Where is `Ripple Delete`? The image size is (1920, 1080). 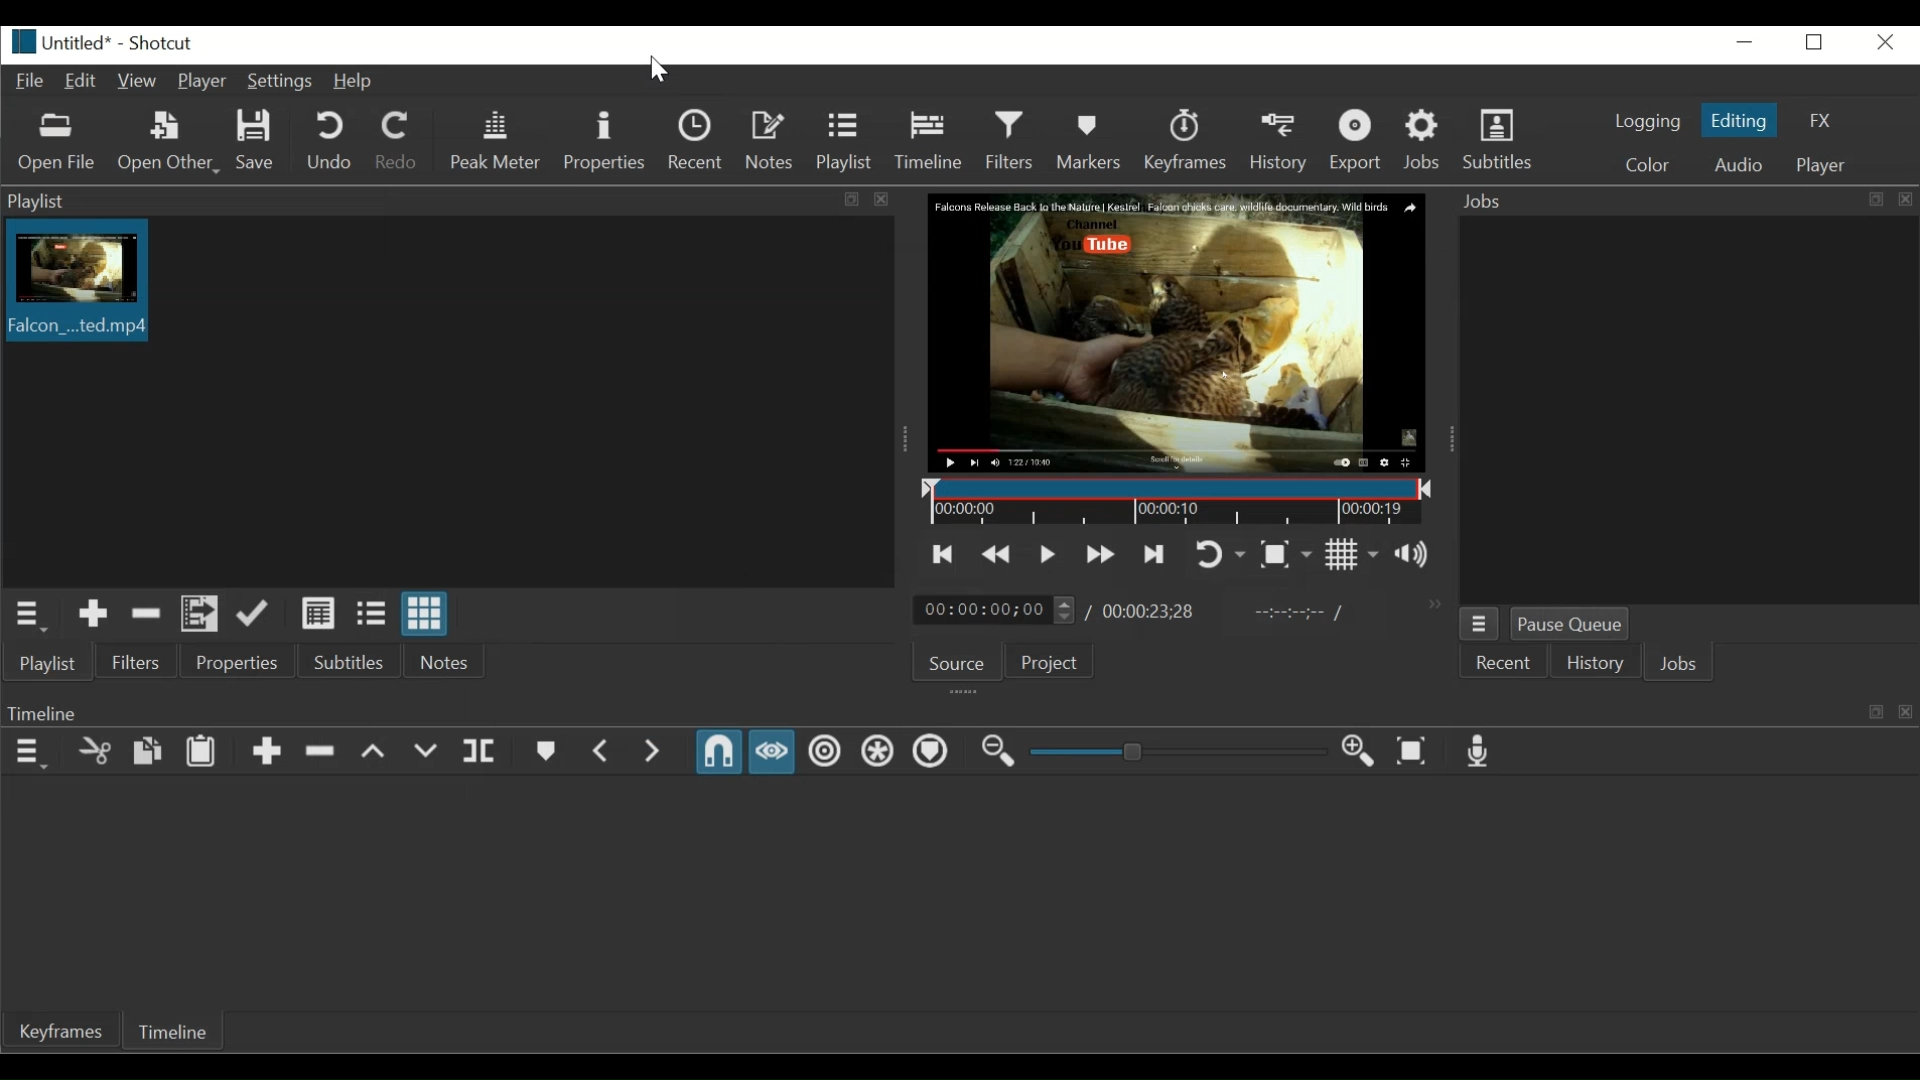
Ripple Delete is located at coordinates (323, 751).